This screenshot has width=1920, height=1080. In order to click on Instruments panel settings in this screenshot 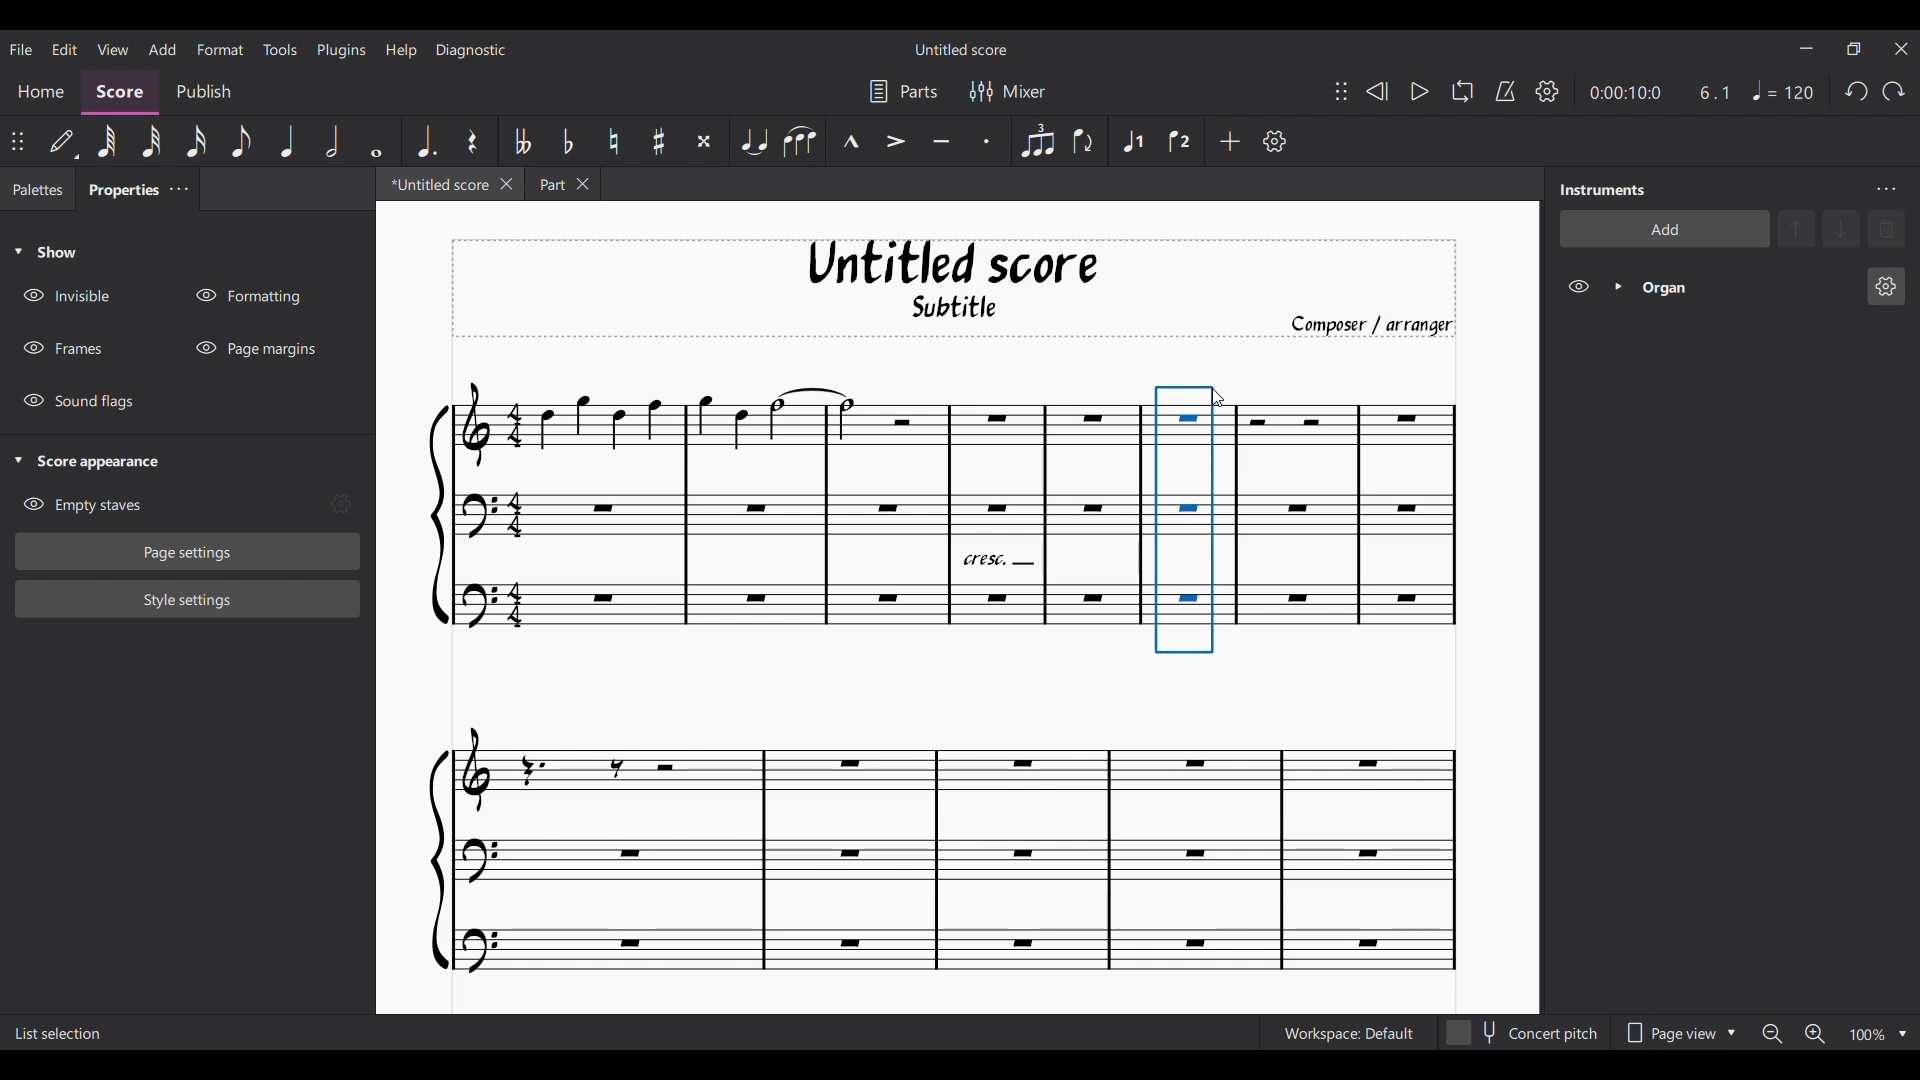, I will do `click(1886, 189)`.